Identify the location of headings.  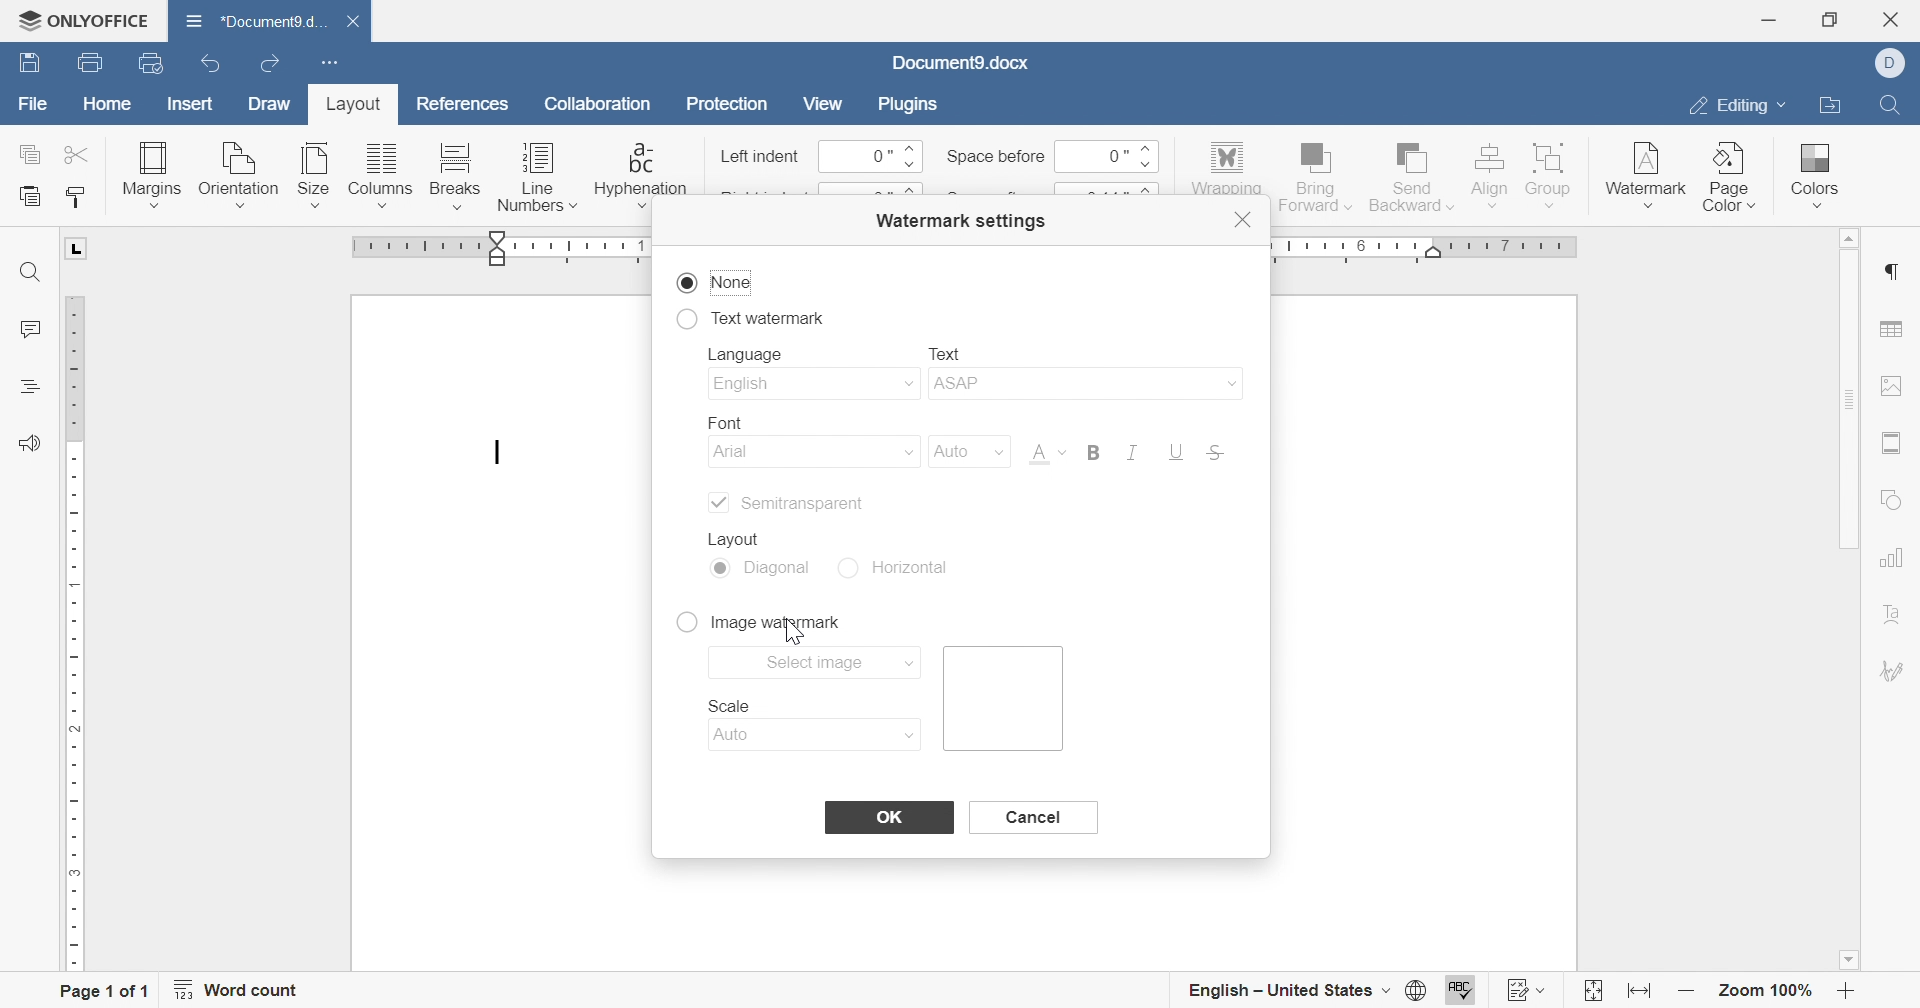
(27, 386).